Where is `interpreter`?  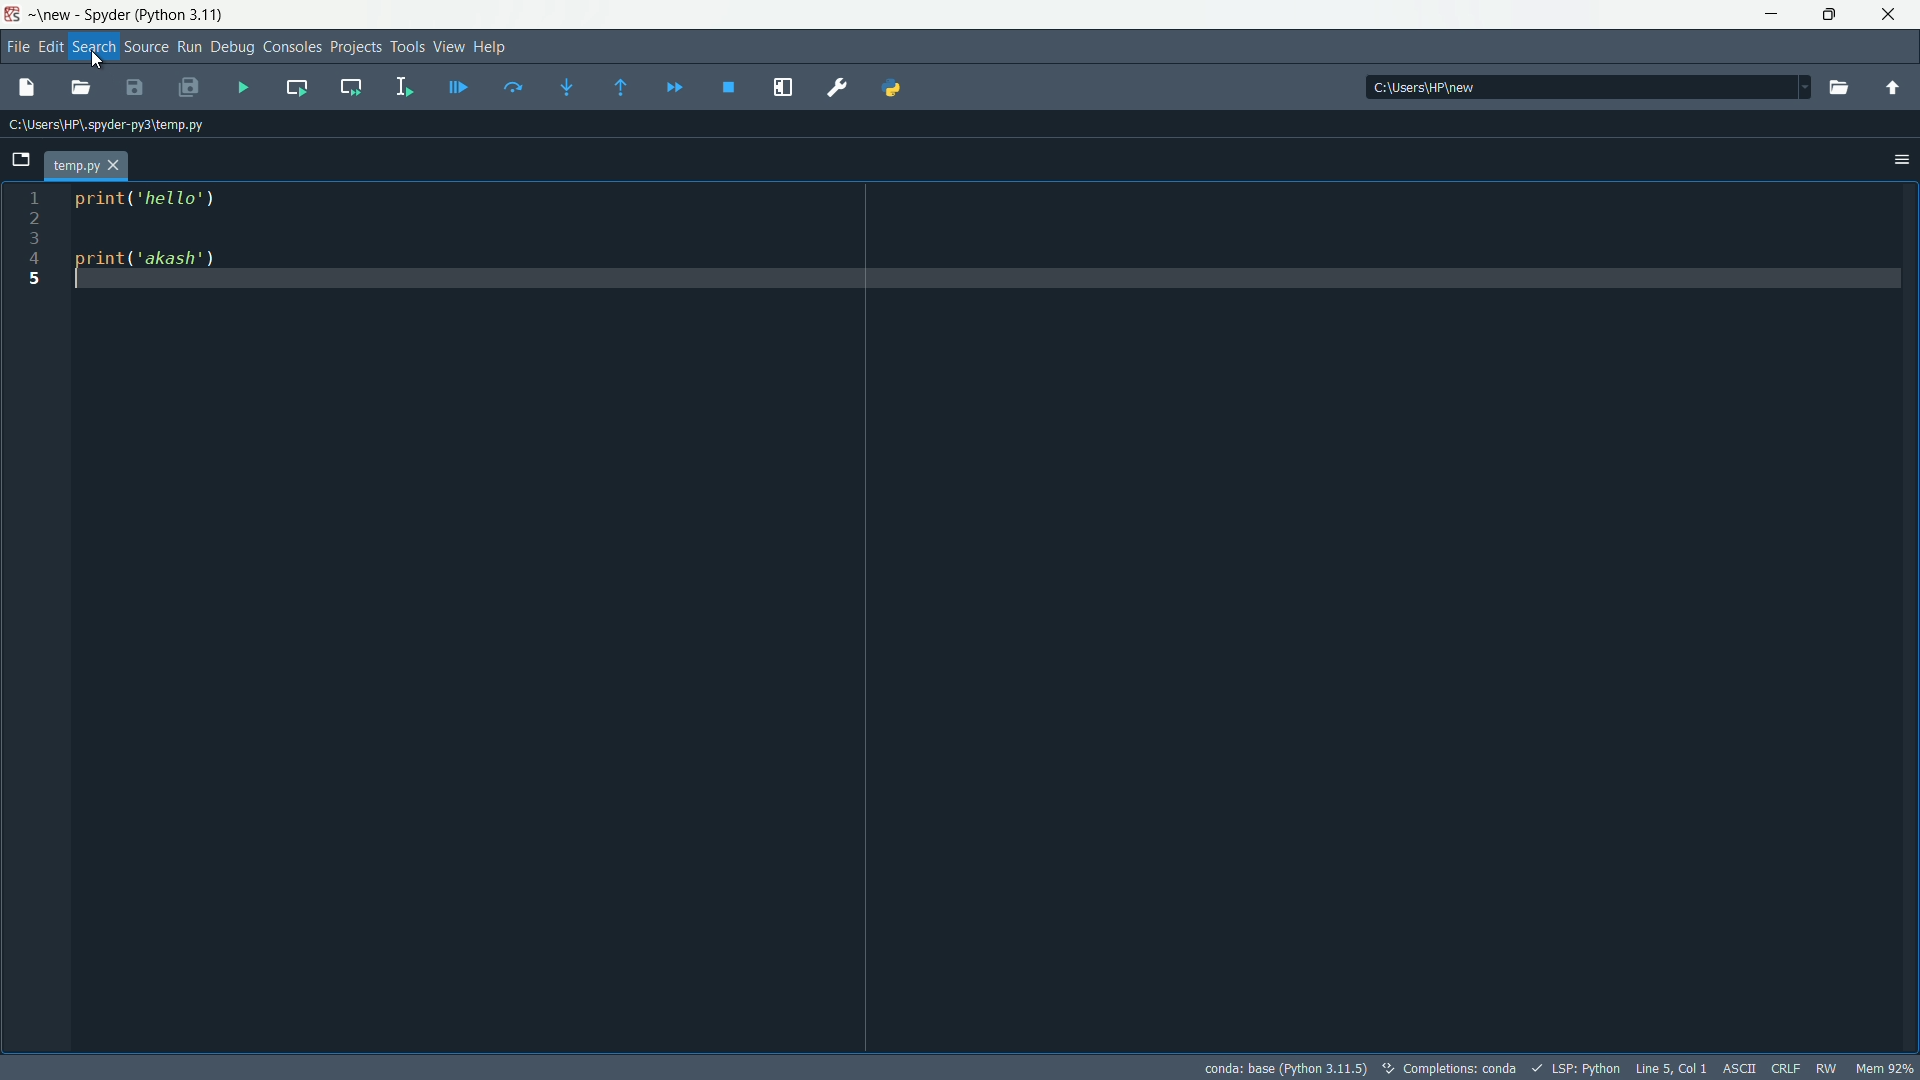 interpreter is located at coordinates (1287, 1067).